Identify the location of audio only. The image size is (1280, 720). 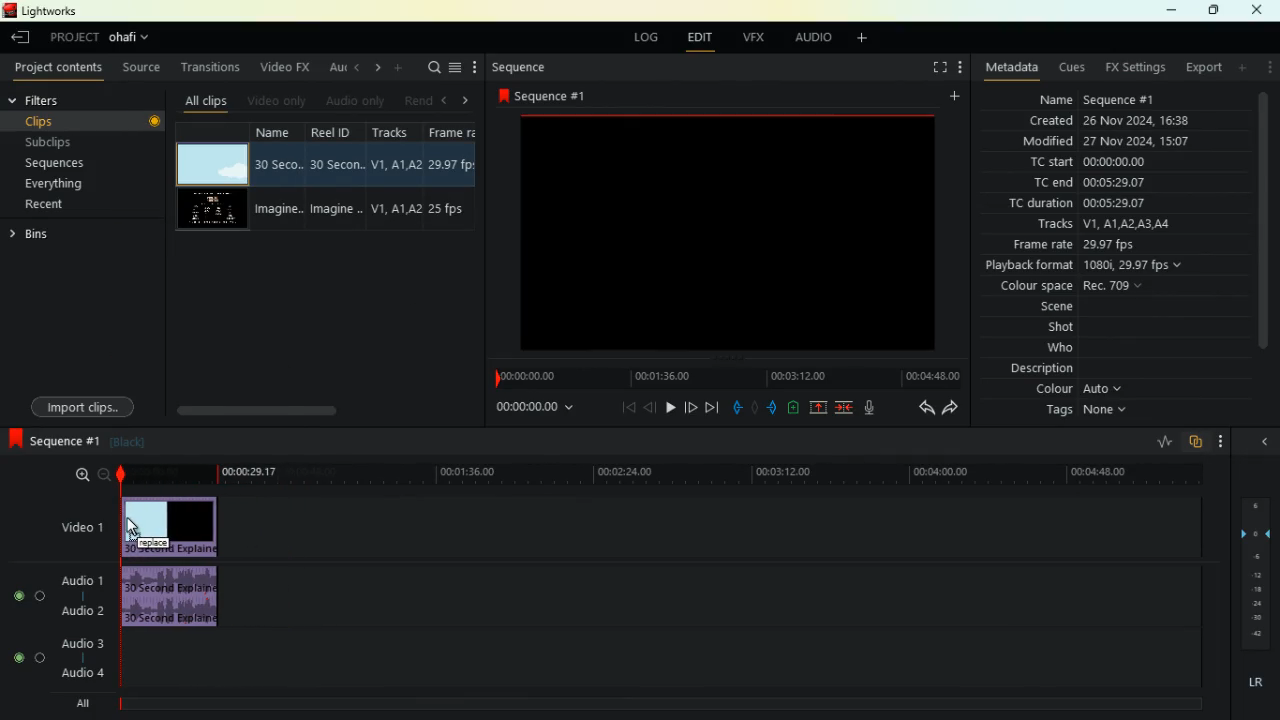
(359, 100).